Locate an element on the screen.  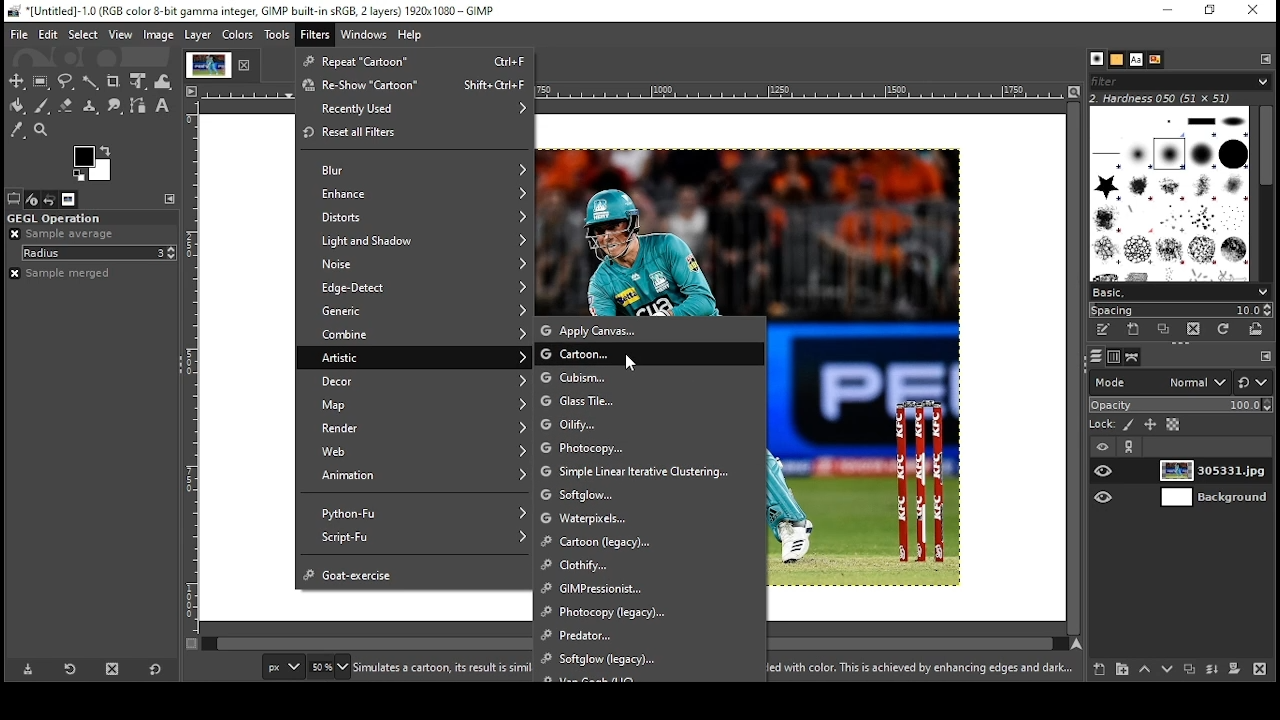
tools is located at coordinates (277, 35).